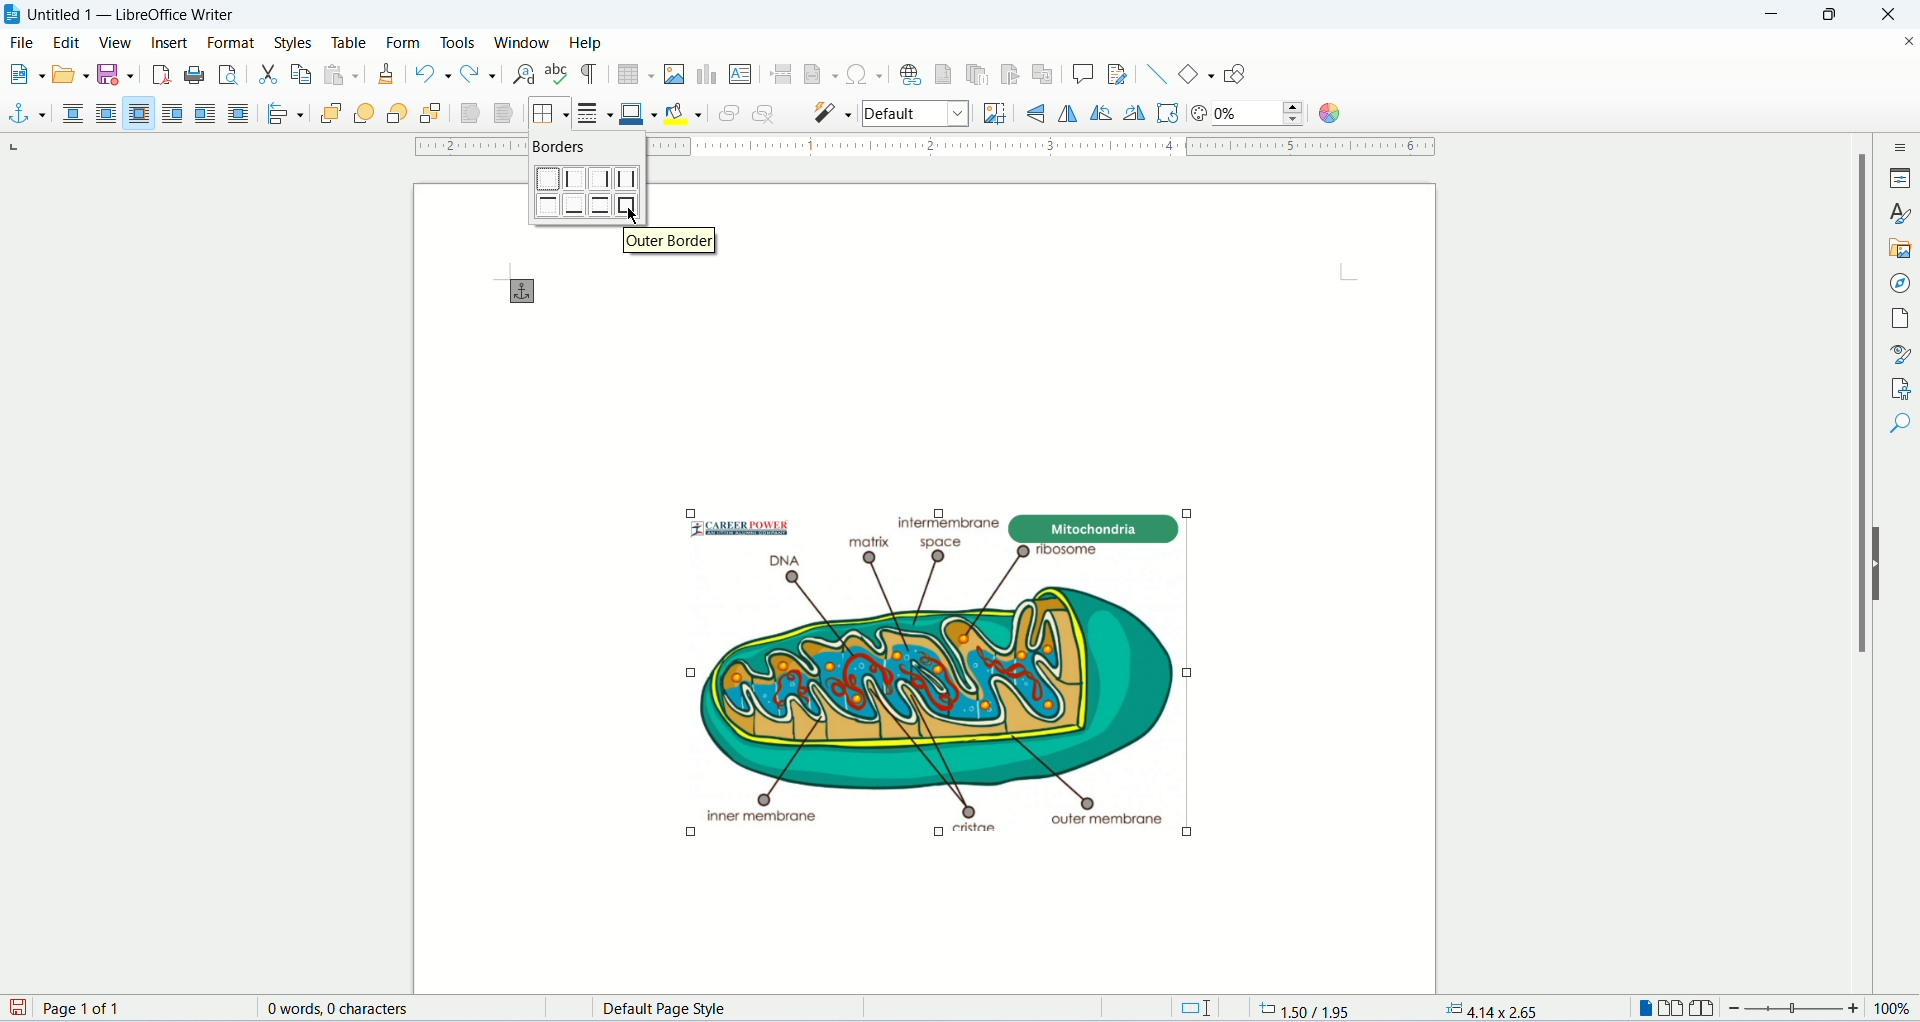 The width and height of the screenshot is (1920, 1022). Describe the element at coordinates (523, 42) in the screenshot. I see `window` at that location.